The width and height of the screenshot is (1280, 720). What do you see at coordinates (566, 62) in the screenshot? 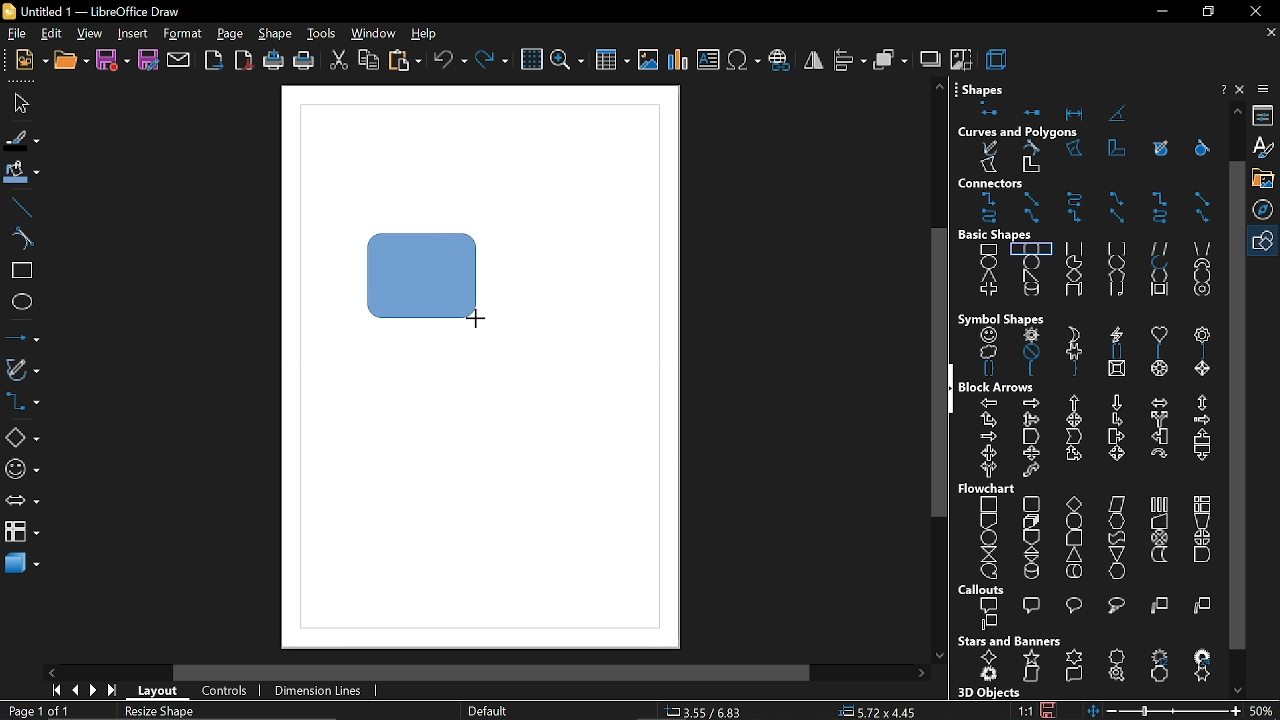
I see `zoom` at bounding box center [566, 62].